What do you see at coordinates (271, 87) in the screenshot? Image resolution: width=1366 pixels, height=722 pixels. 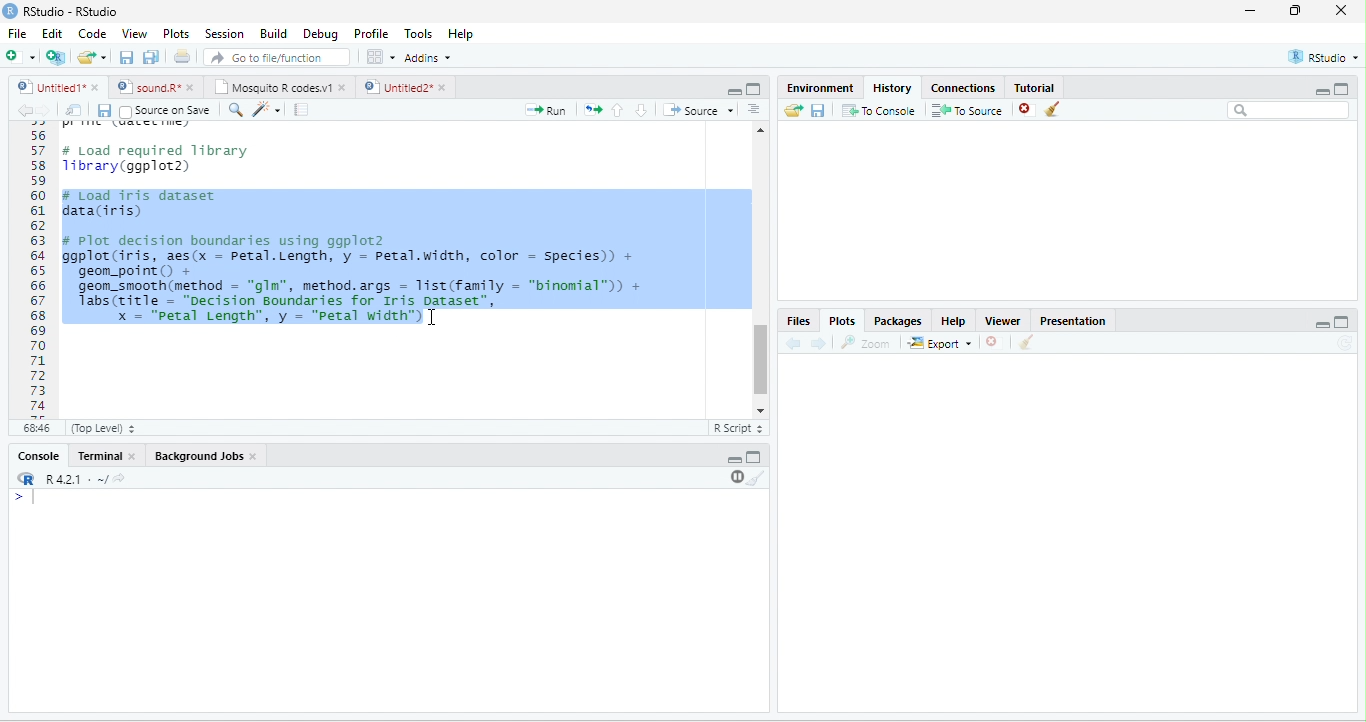 I see `Mosquito R codes.v1` at bounding box center [271, 87].